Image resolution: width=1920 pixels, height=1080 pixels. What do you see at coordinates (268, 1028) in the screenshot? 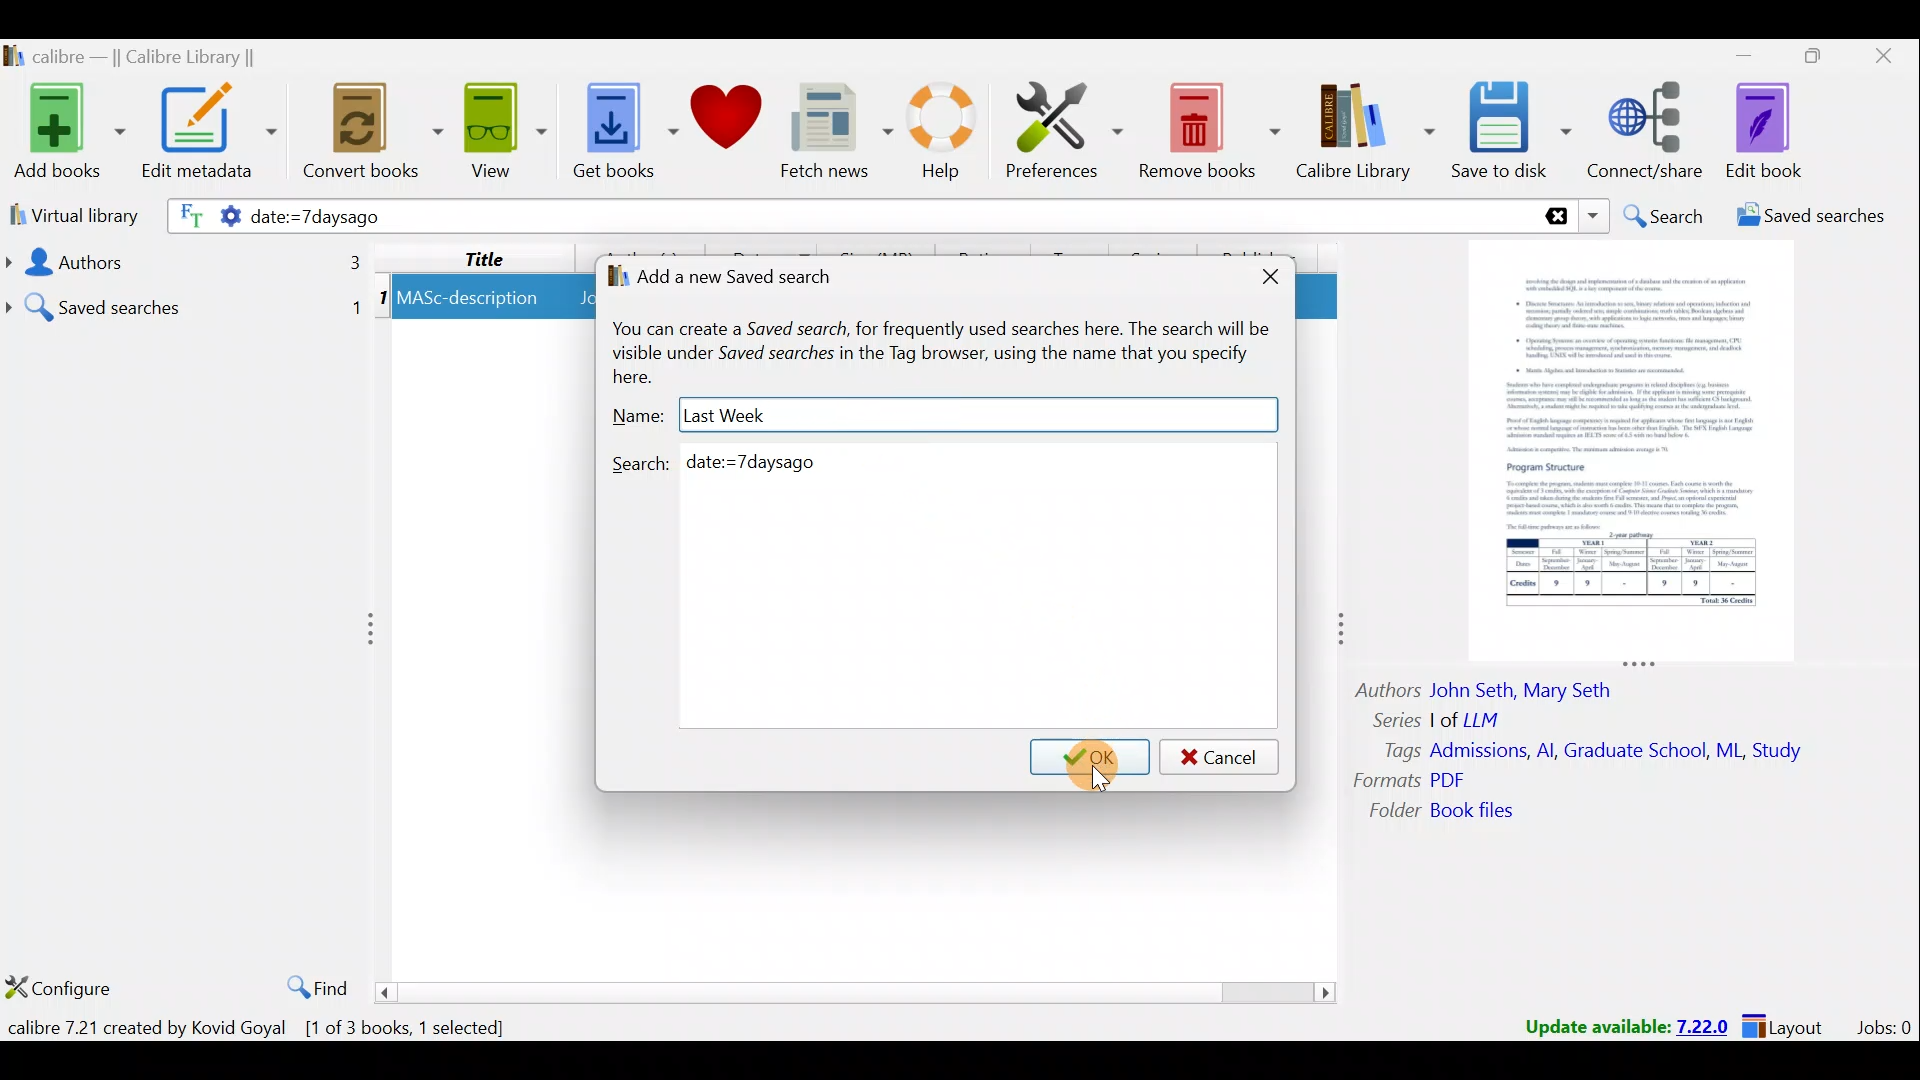
I see `calibre 7.21 created by Kovid Goyal [1 of 3 books, 1 selected]` at bounding box center [268, 1028].